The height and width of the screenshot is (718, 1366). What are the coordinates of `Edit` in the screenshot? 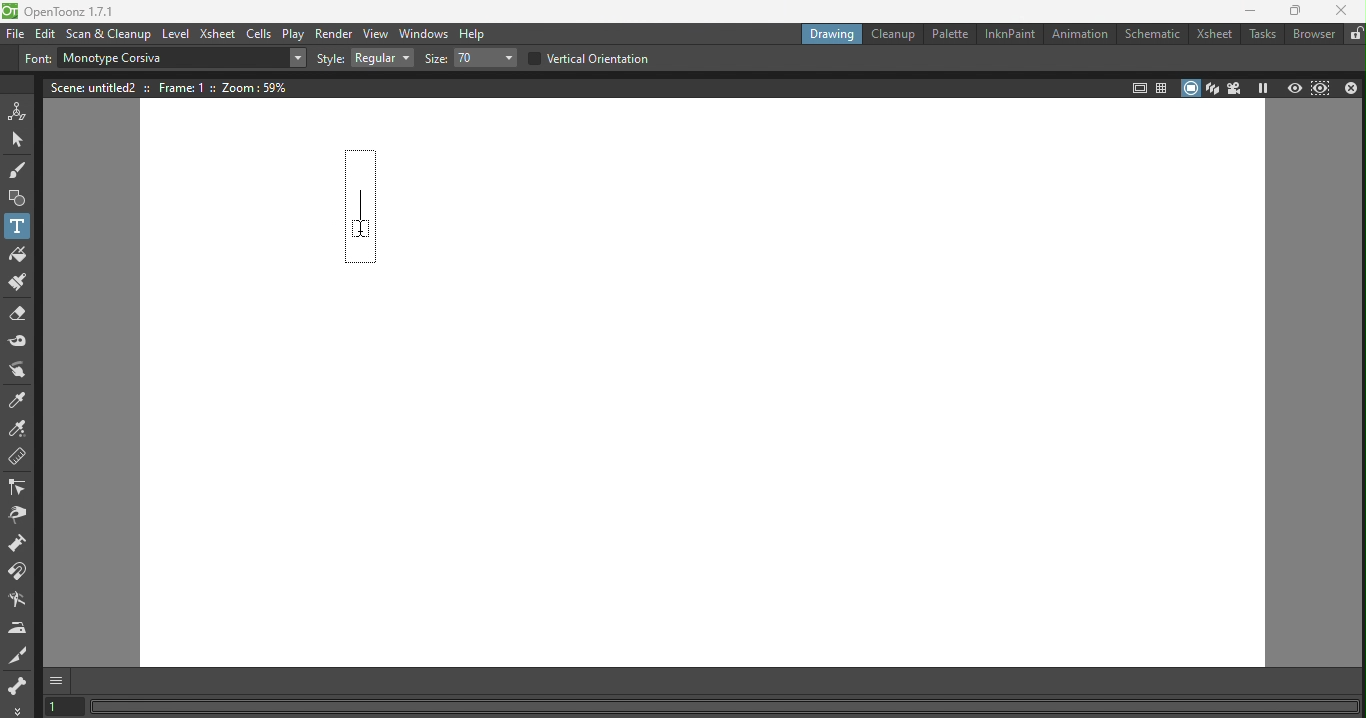 It's located at (47, 33).